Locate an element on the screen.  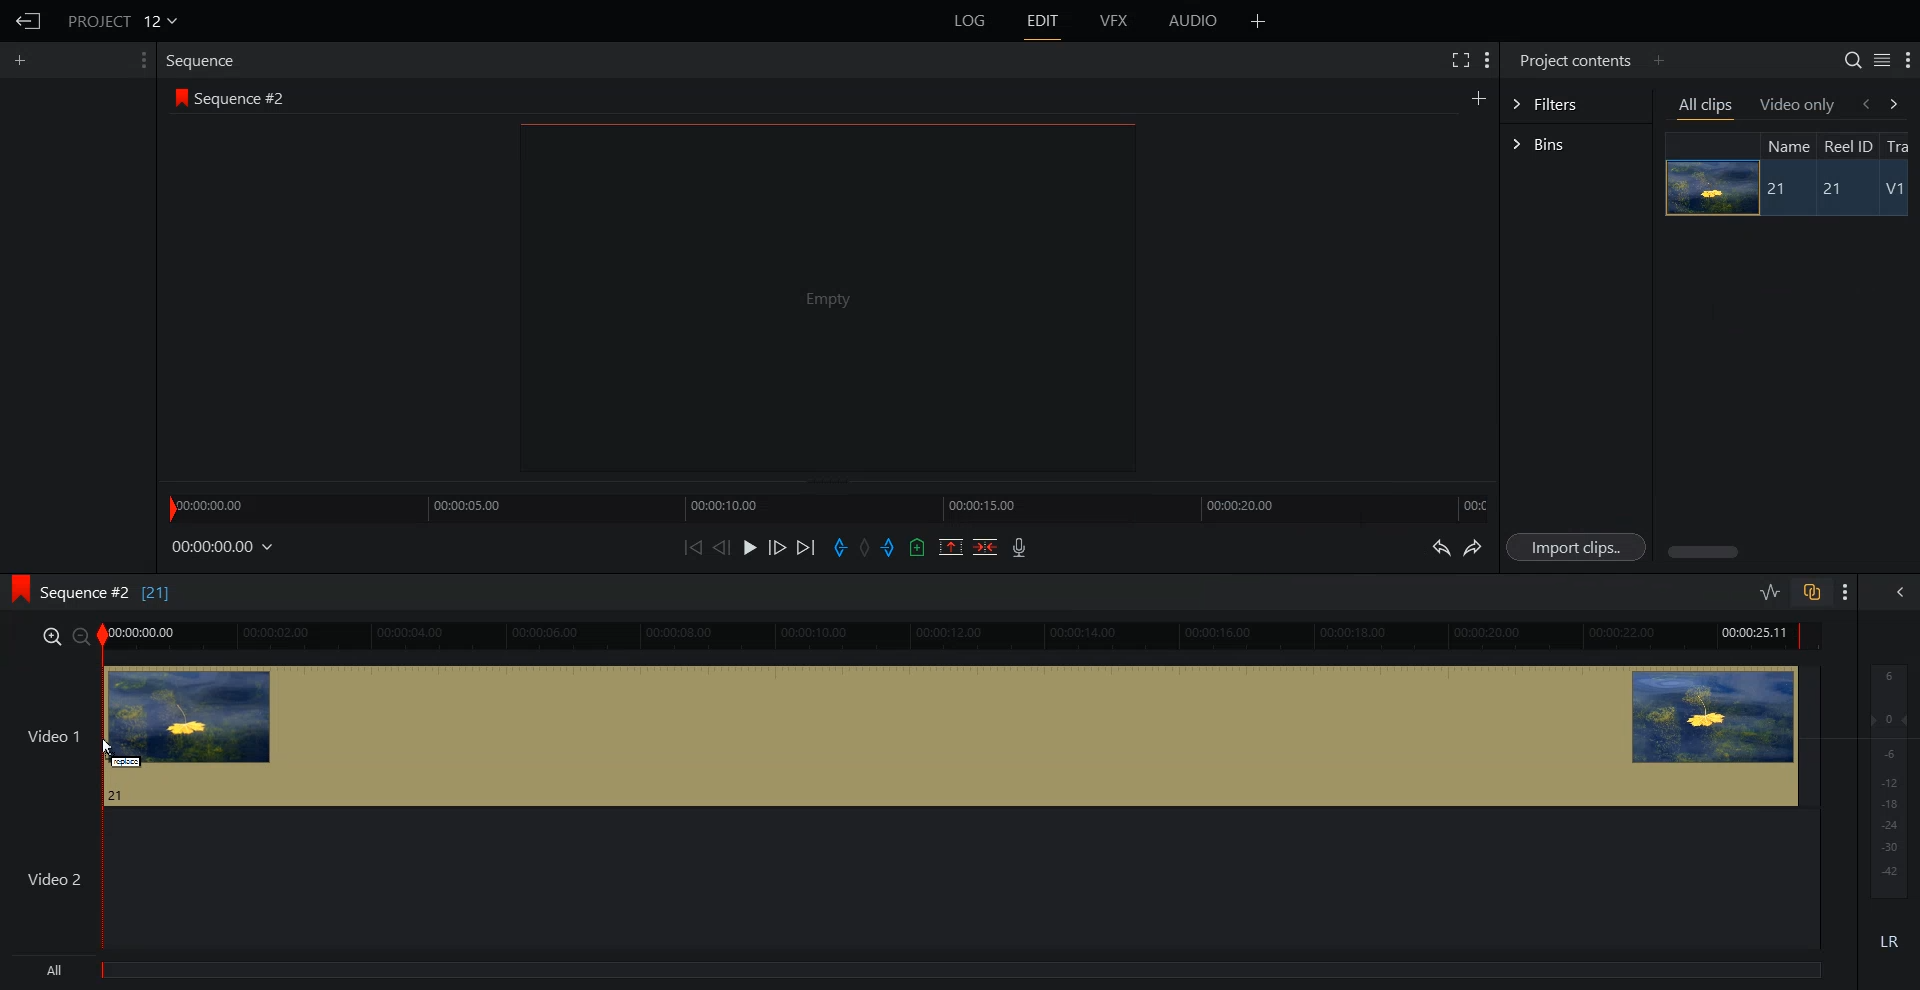
Redo is located at coordinates (1473, 547).